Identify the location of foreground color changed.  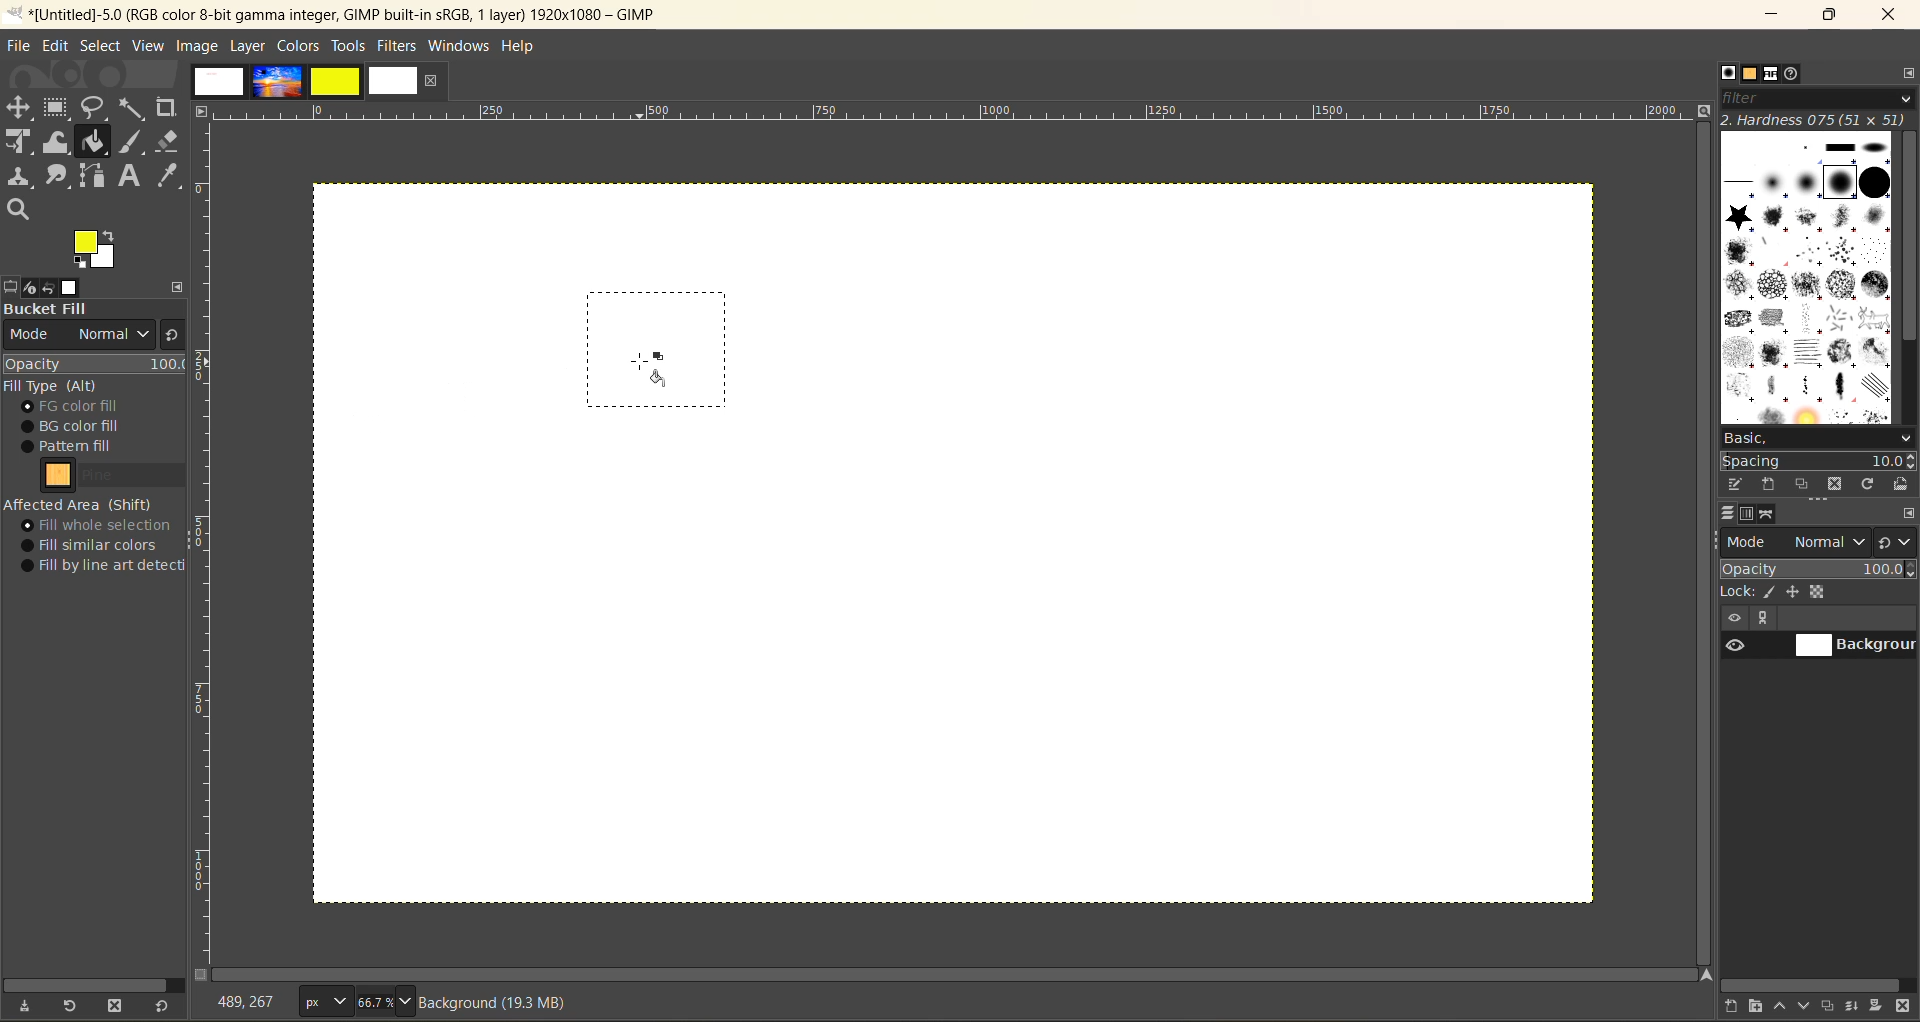
(94, 251).